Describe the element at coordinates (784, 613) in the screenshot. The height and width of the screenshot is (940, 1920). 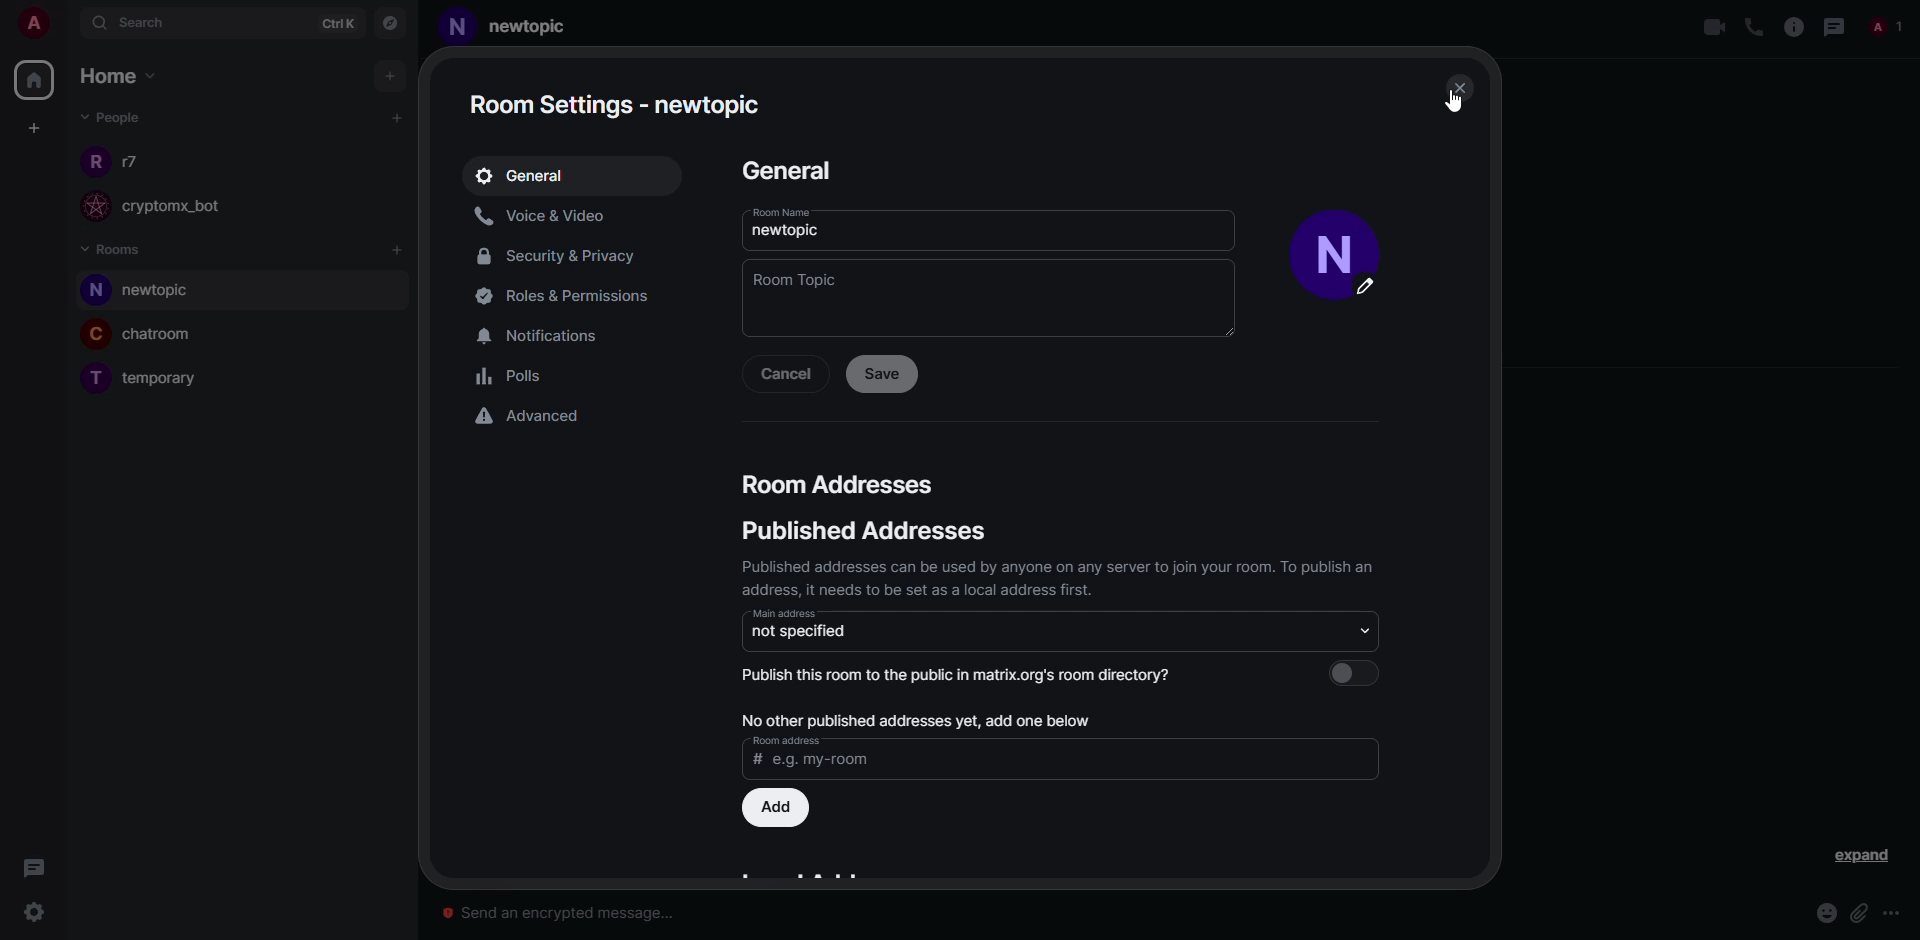
I see `main address` at that location.